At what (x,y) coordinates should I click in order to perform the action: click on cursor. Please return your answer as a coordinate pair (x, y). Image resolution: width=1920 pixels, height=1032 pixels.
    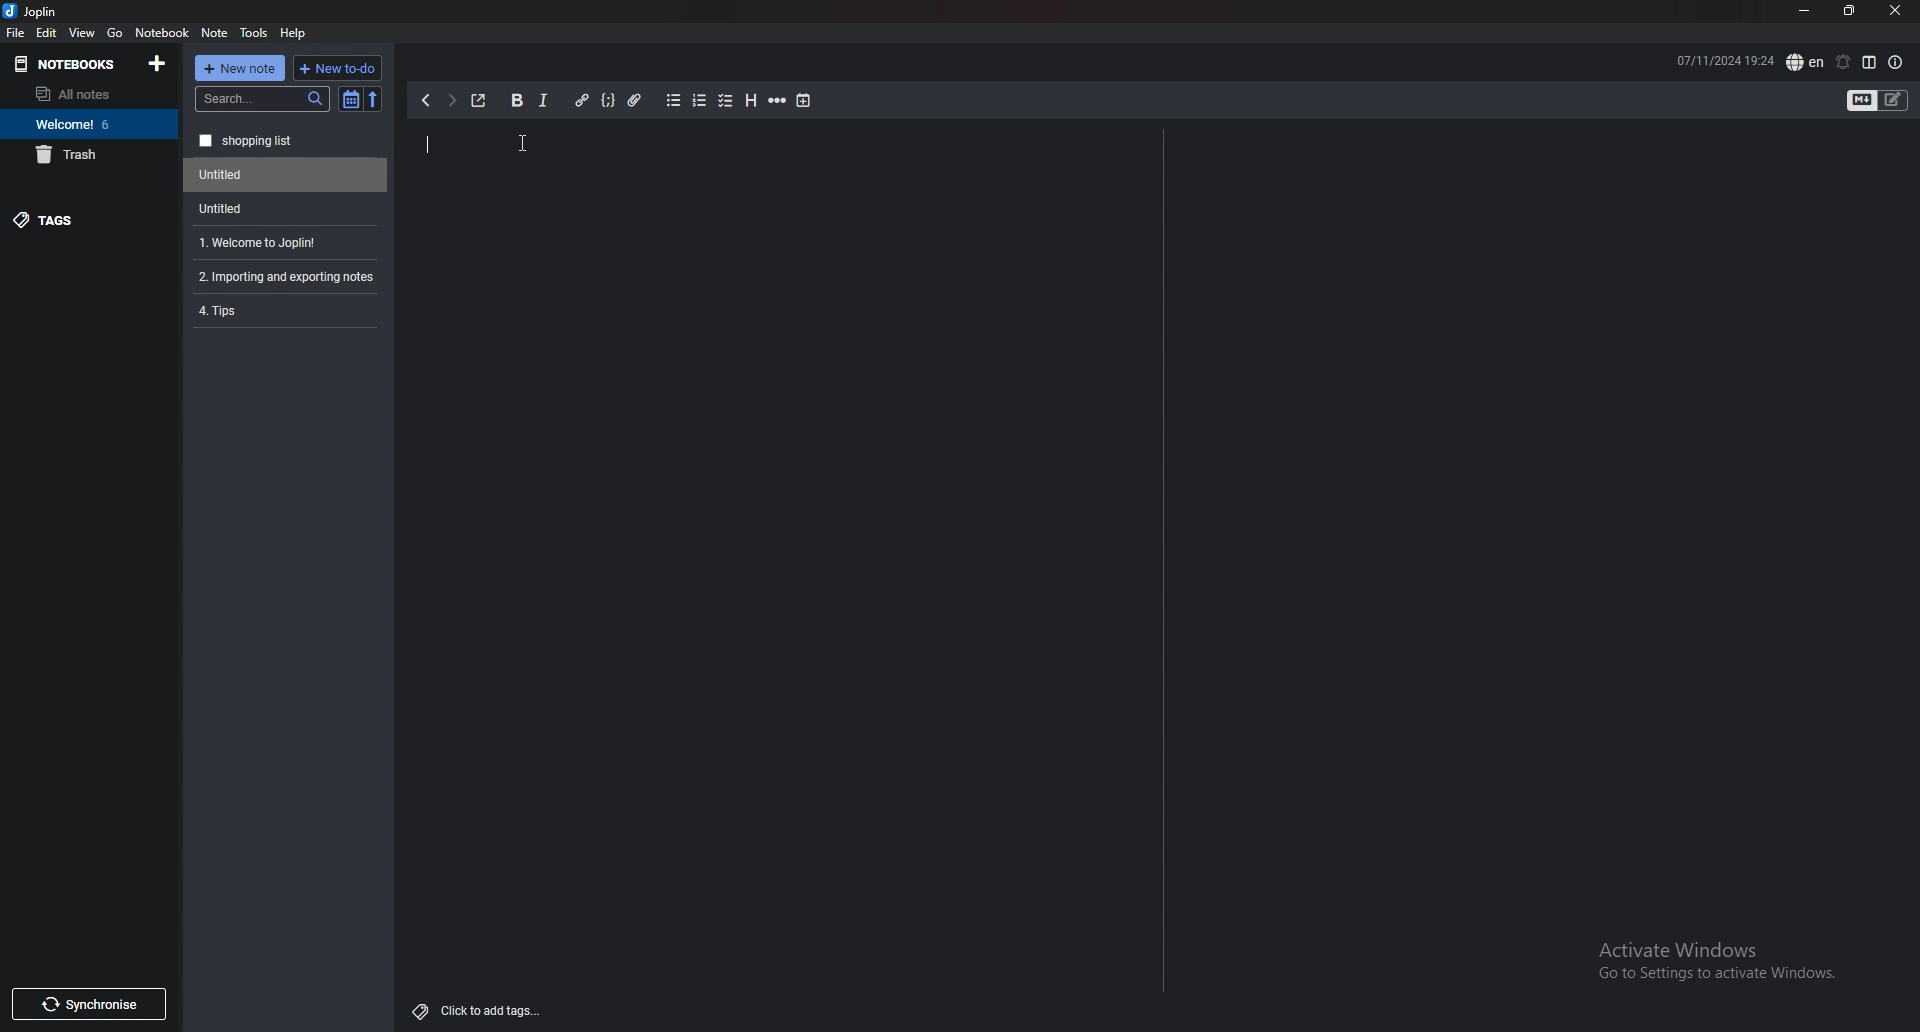
    Looking at the image, I should click on (525, 143).